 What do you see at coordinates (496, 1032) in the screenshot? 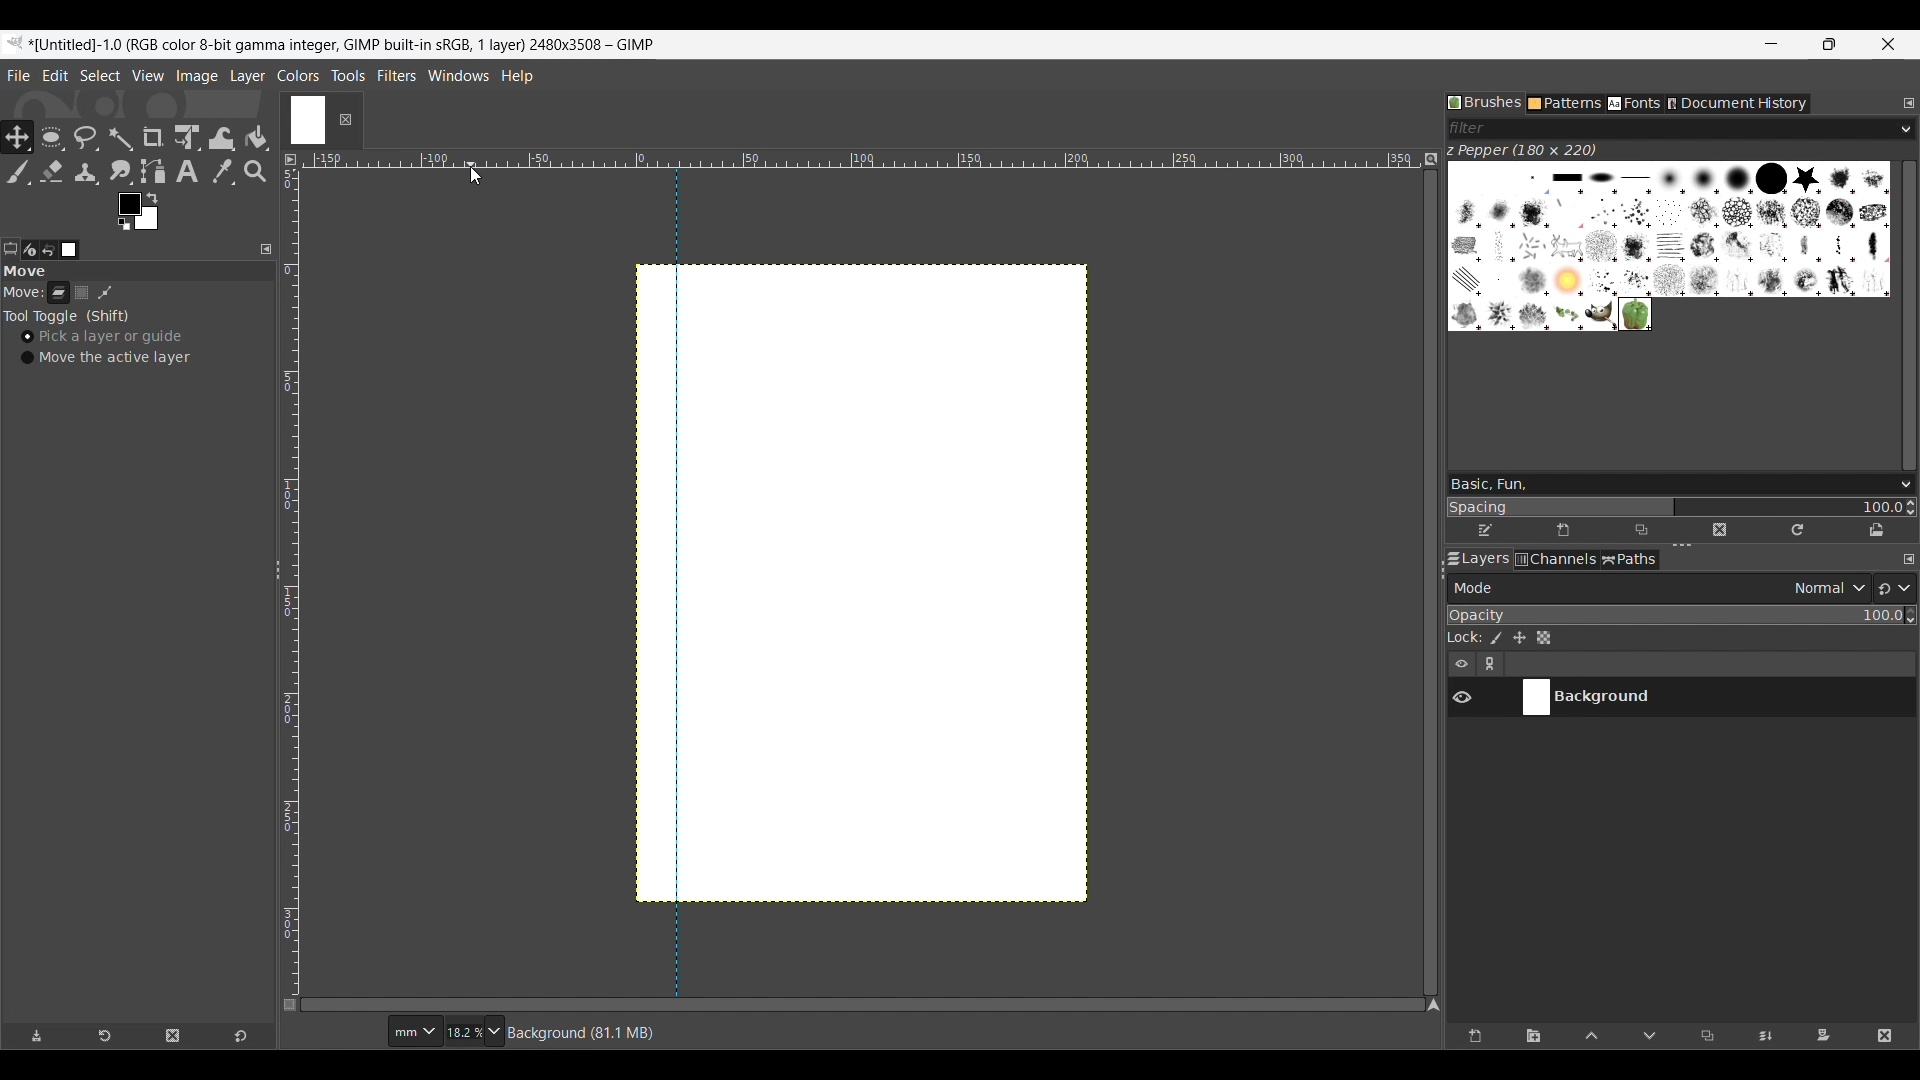
I see `Zoom options` at bounding box center [496, 1032].